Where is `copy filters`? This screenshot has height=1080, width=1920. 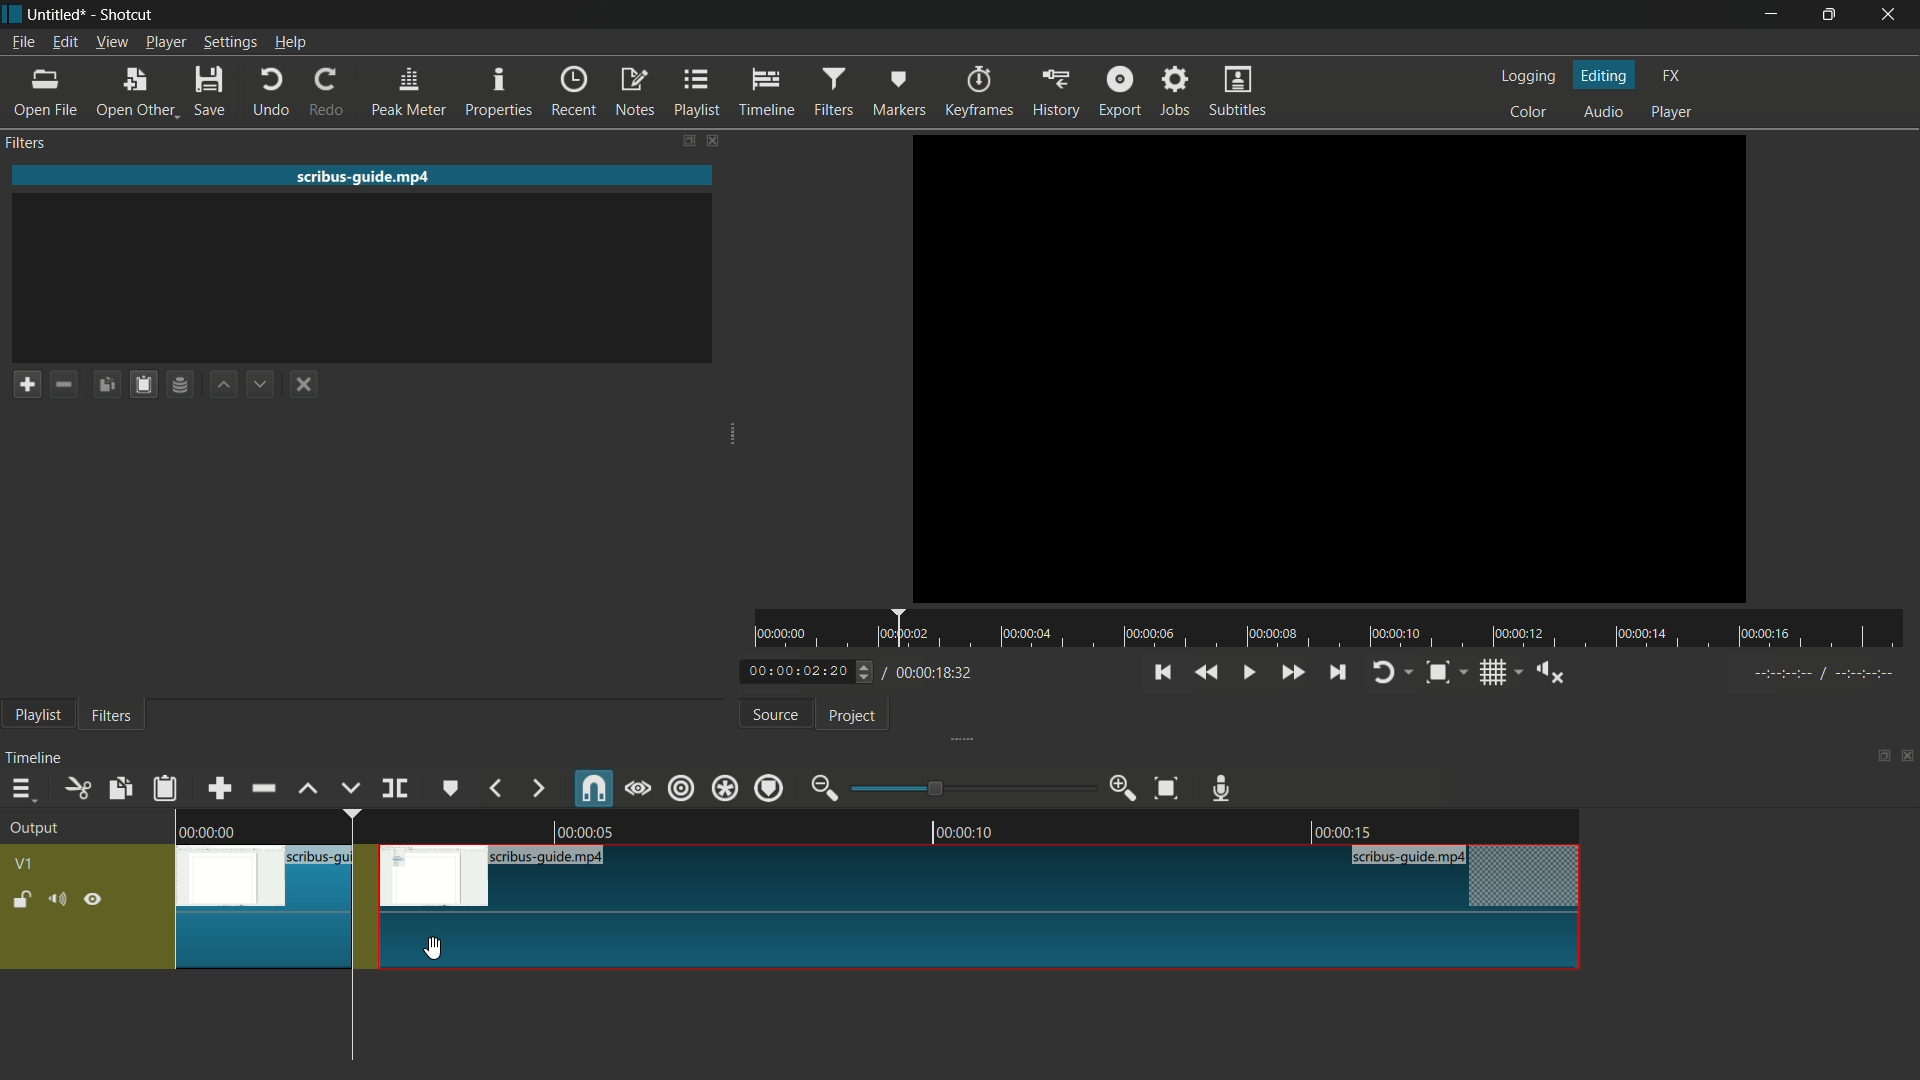
copy filters is located at coordinates (107, 385).